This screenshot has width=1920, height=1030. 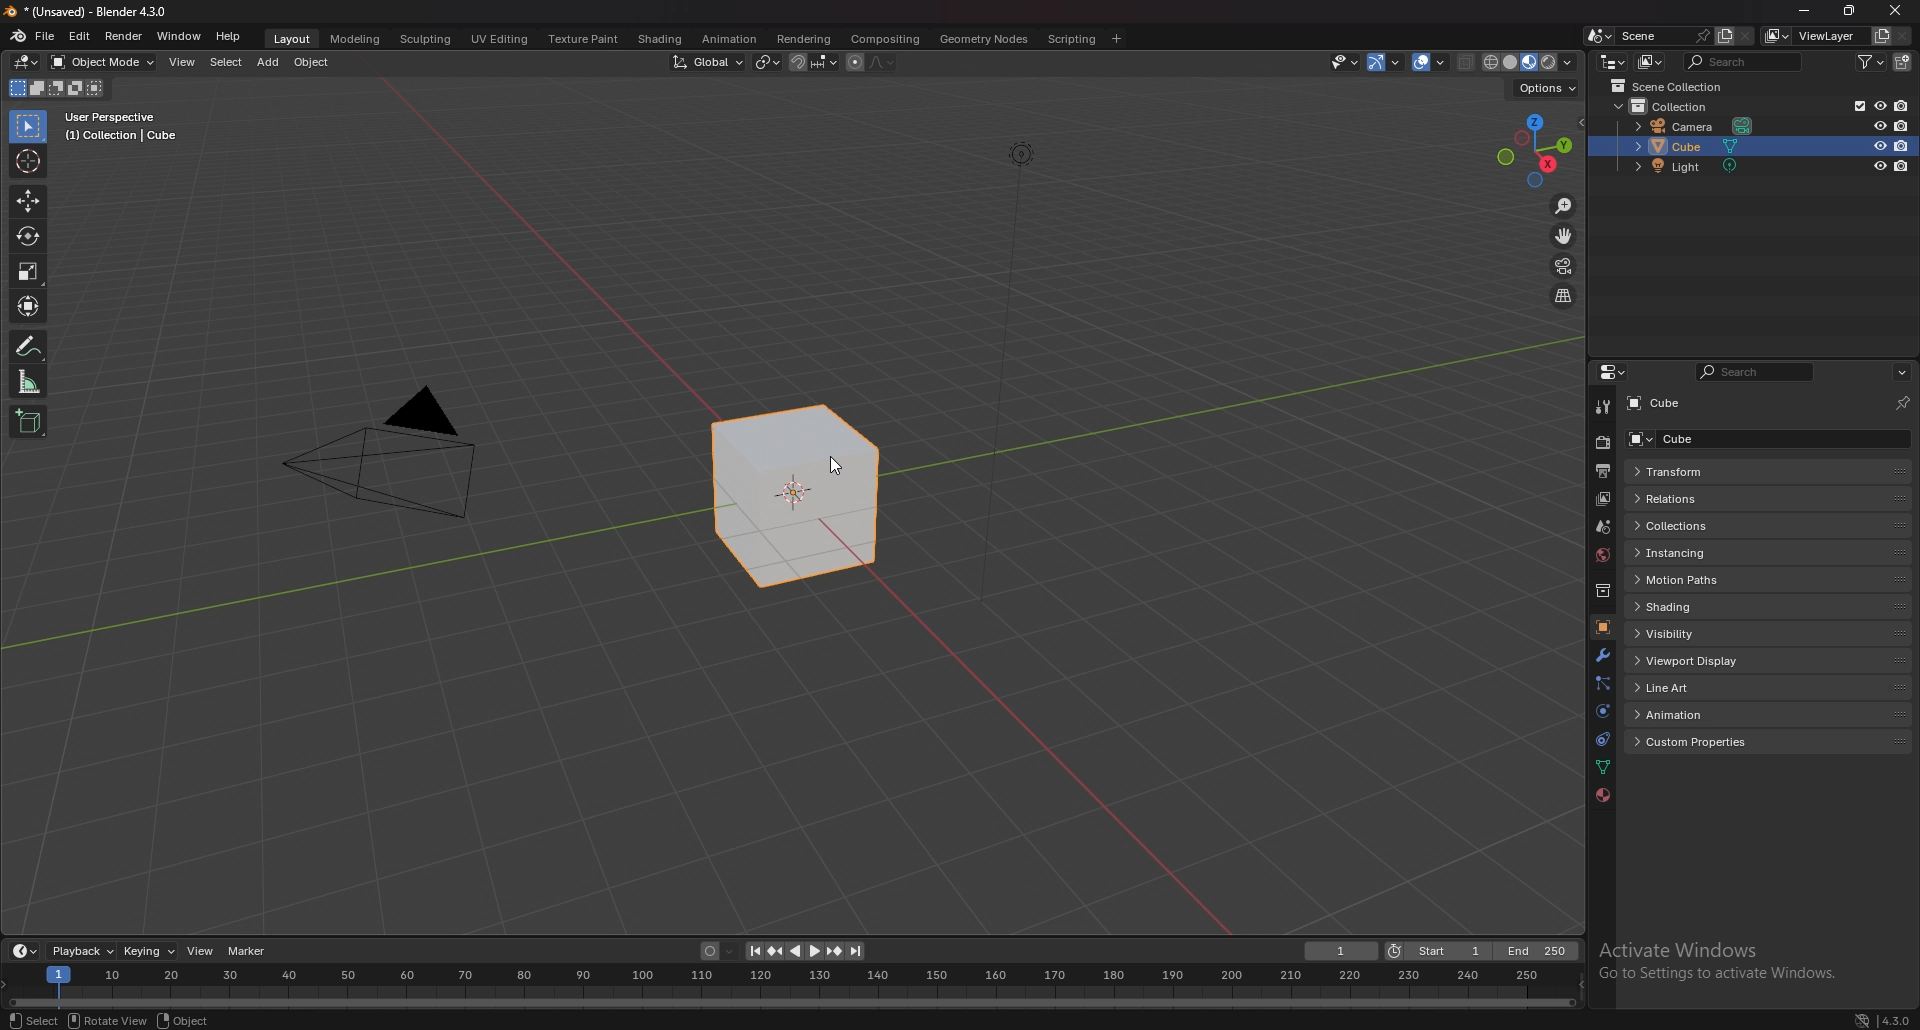 I want to click on options, so click(x=1548, y=89).